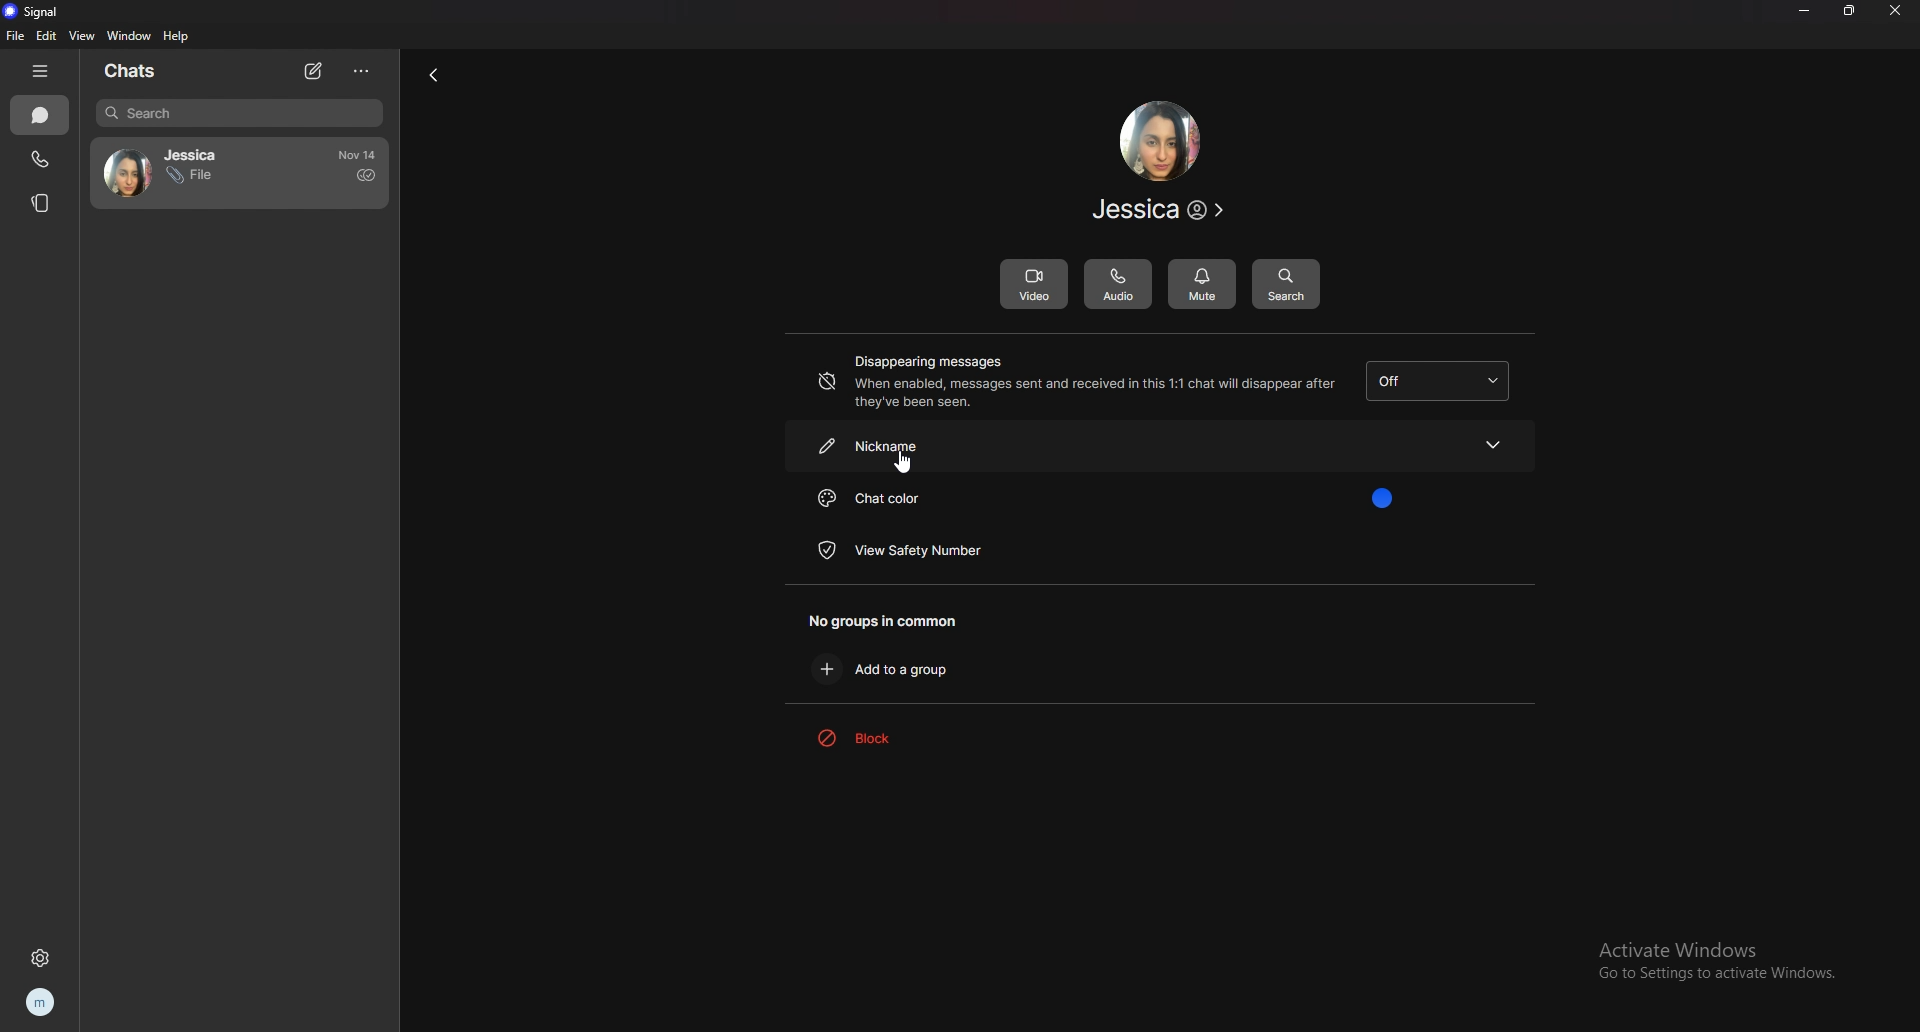  What do you see at coordinates (890, 668) in the screenshot?
I see `add to group` at bounding box center [890, 668].